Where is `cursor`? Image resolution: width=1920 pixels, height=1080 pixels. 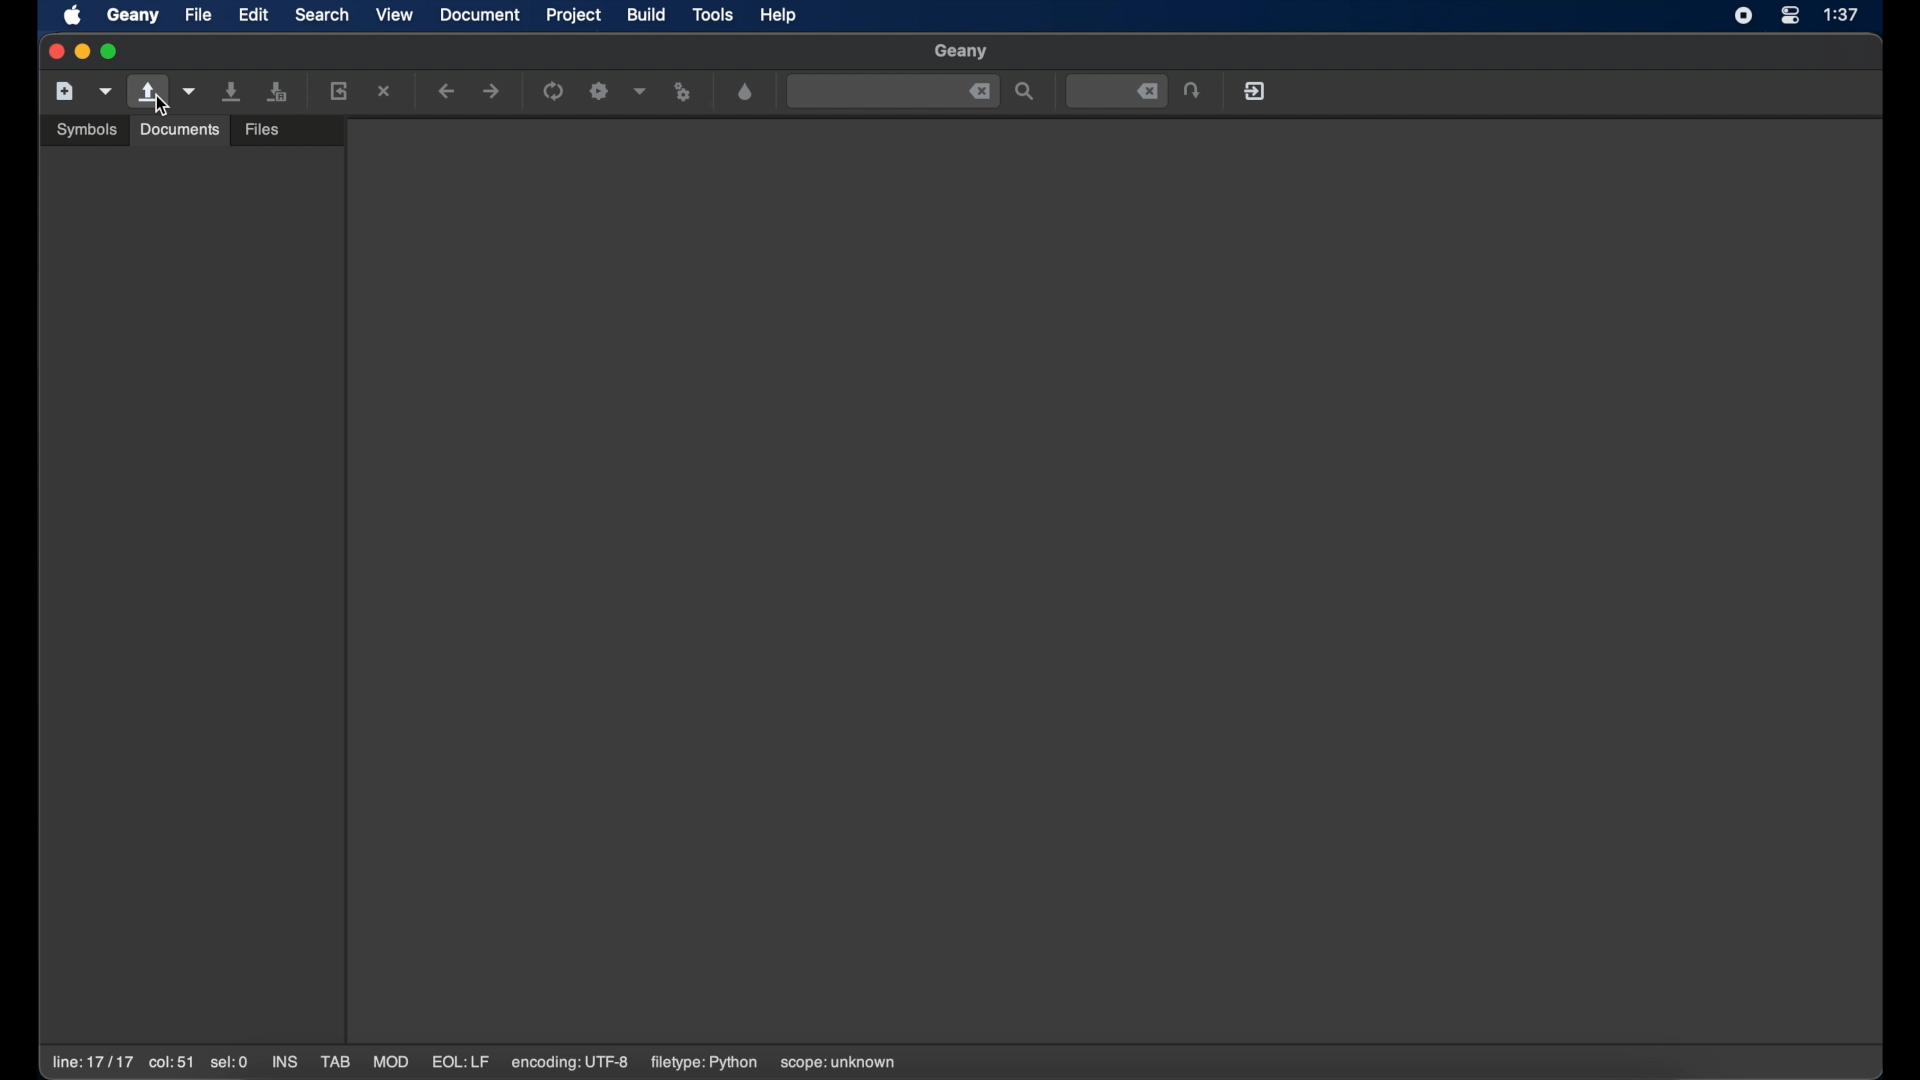
cursor is located at coordinates (160, 106).